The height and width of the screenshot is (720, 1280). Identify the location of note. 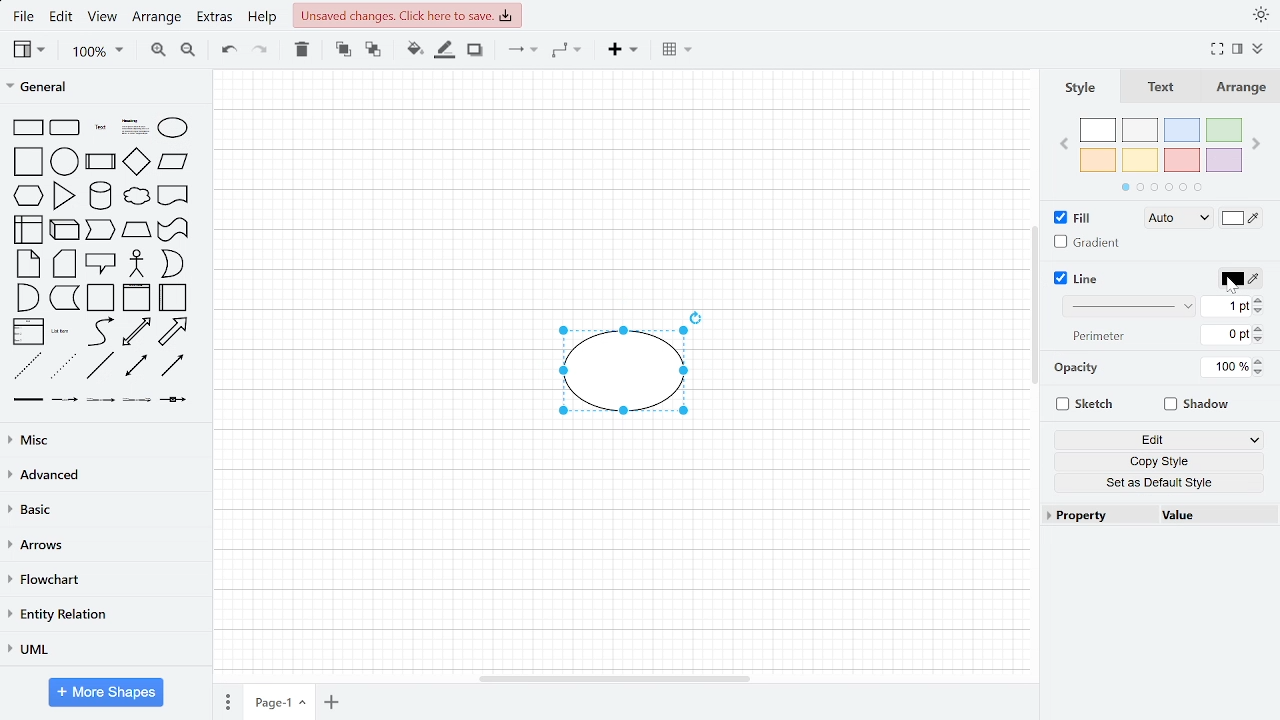
(27, 263).